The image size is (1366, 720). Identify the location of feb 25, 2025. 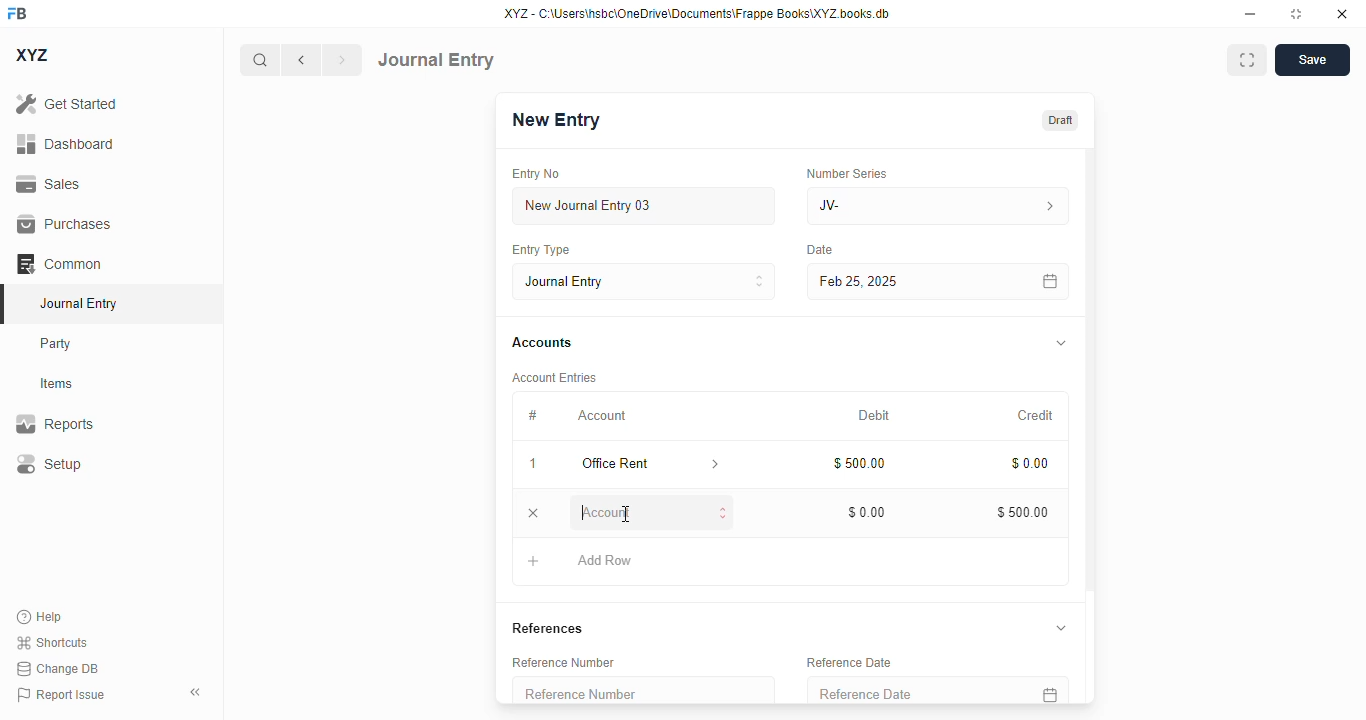
(910, 282).